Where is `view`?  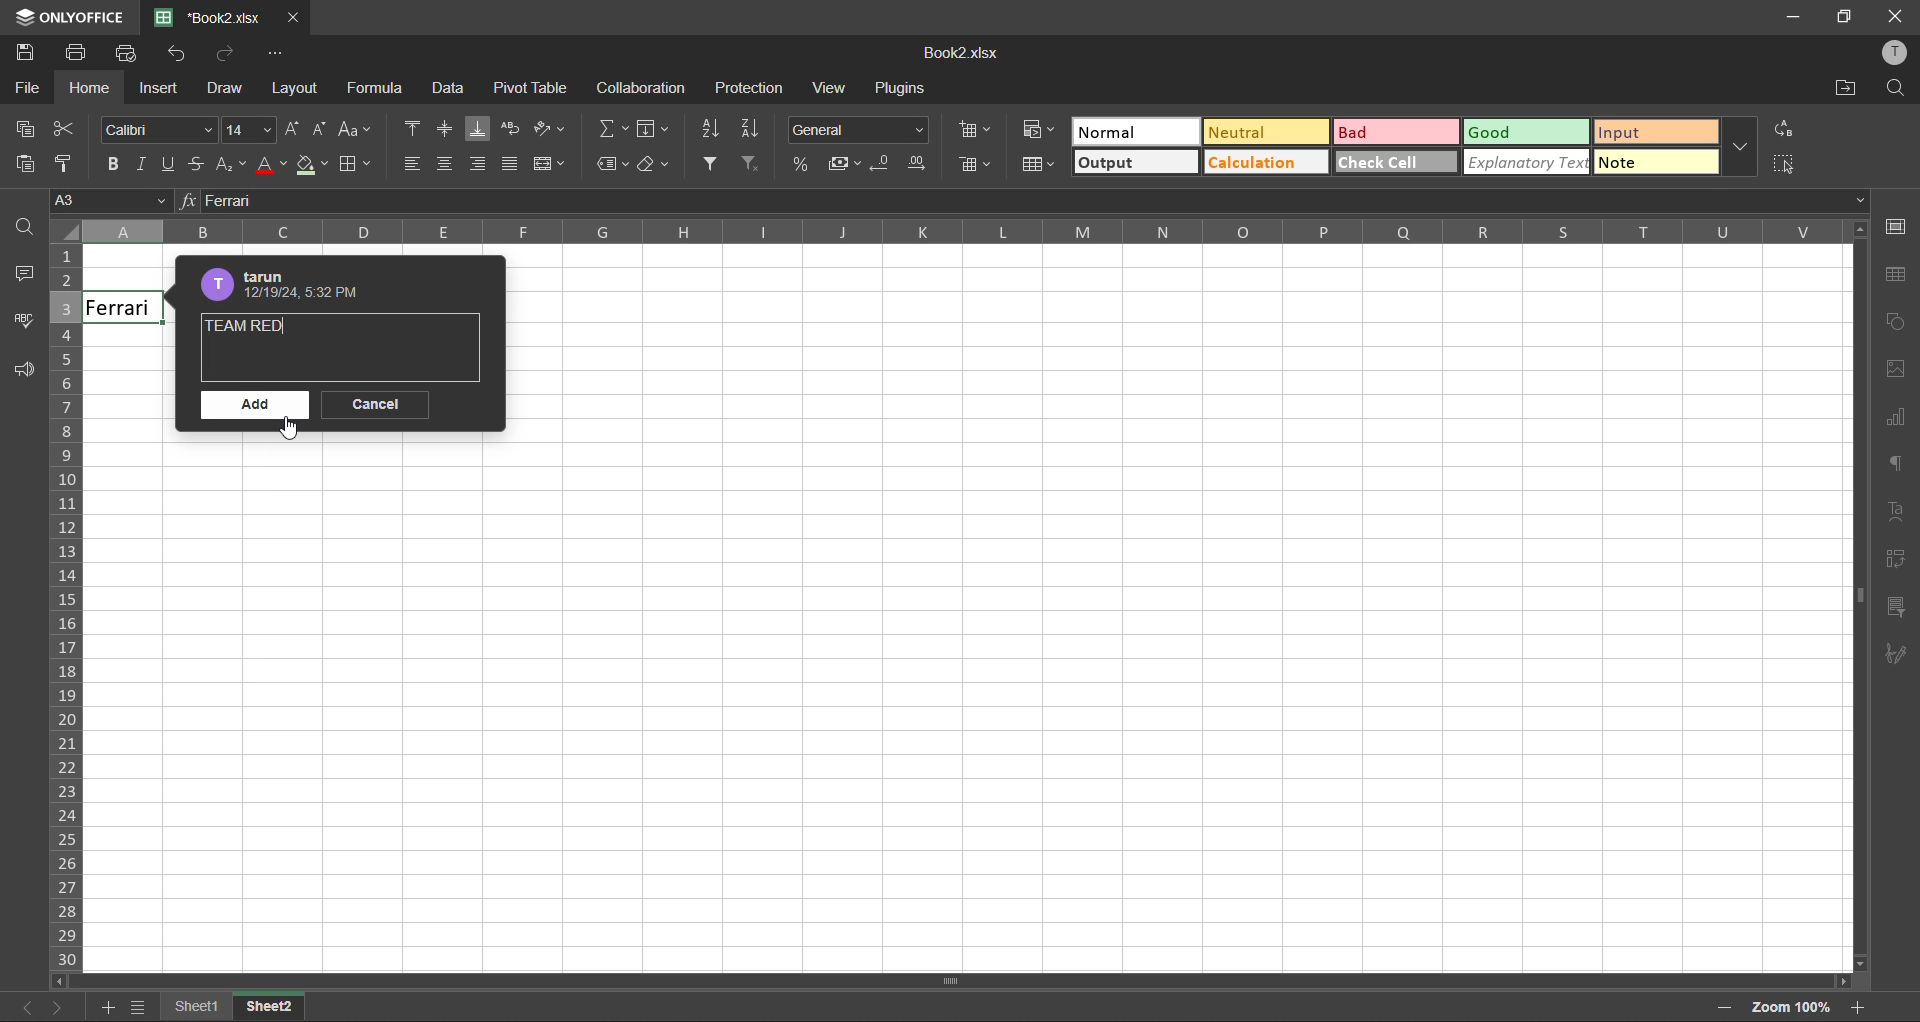 view is located at coordinates (831, 88).